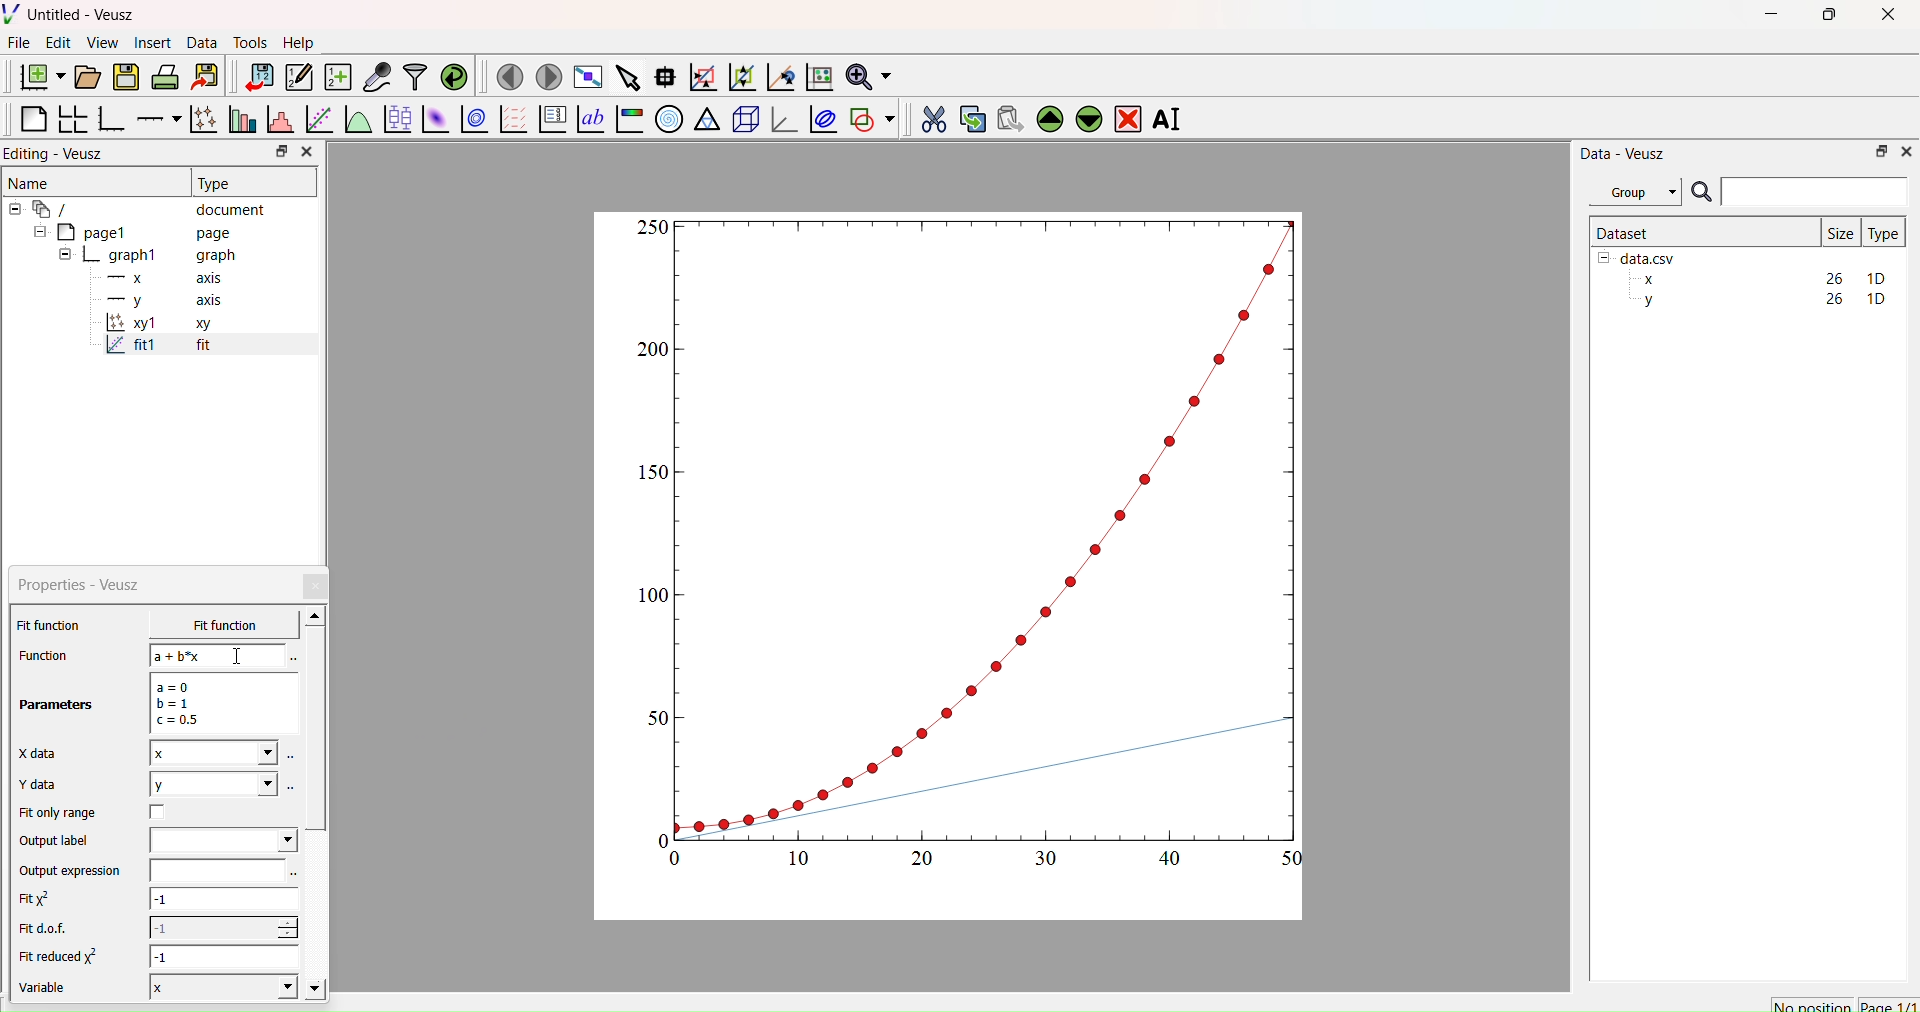 This screenshot has width=1920, height=1012. I want to click on Polar Graph, so click(669, 119).